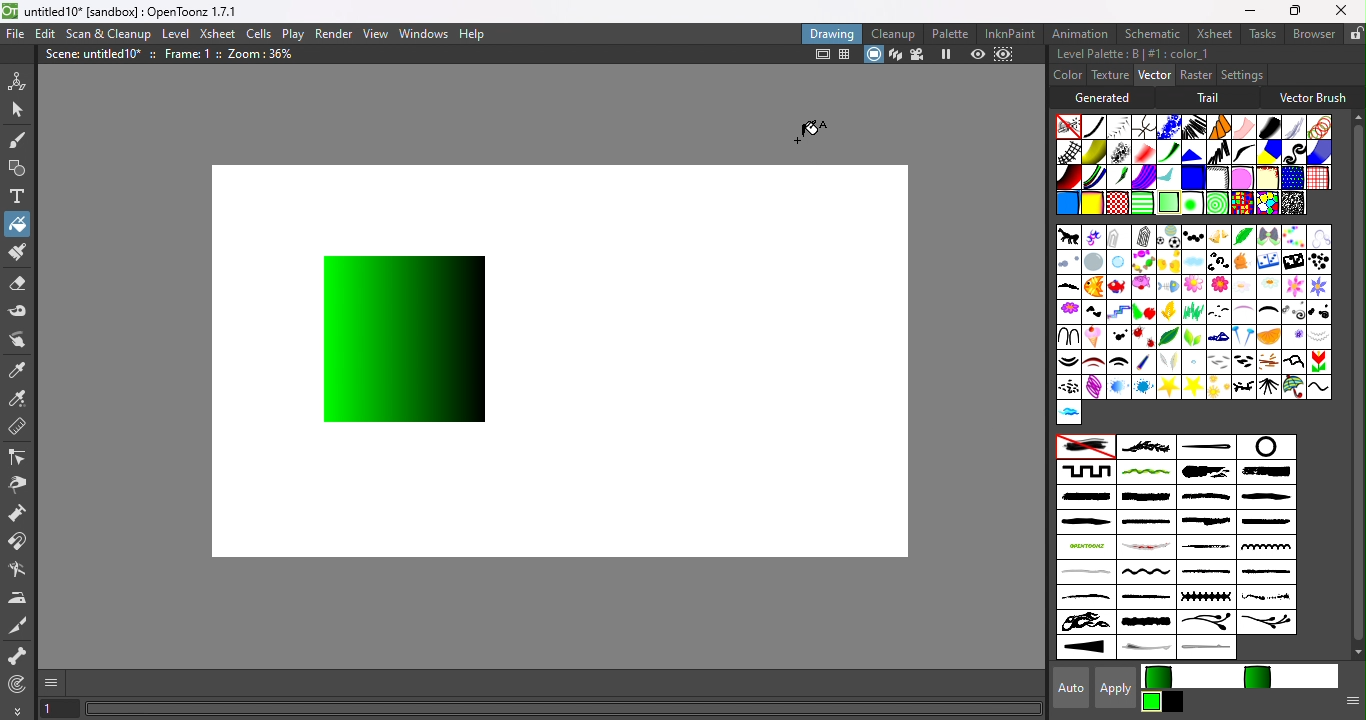  I want to click on Ribbon, so click(1169, 152).